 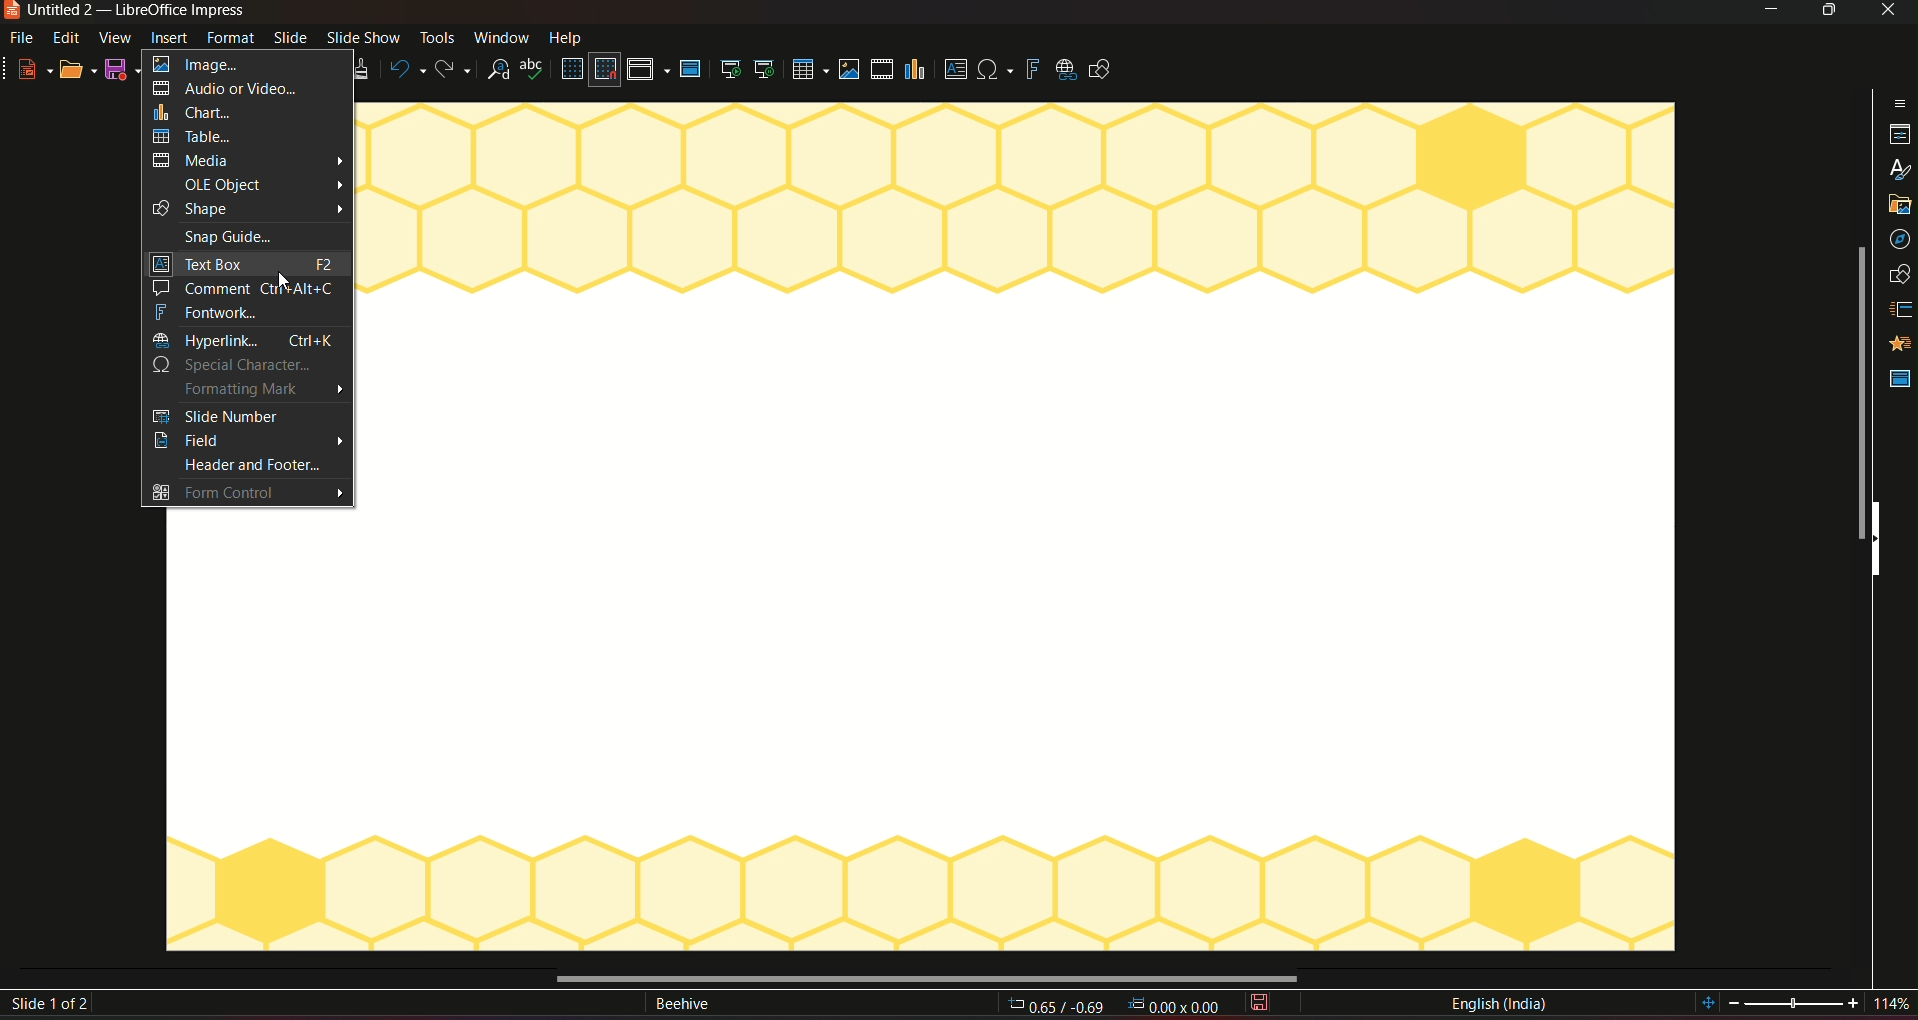 What do you see at coordinates (1856, 394) in the screenshot?
I see `vertical scrollbar` at bounding box center [1856, 394].